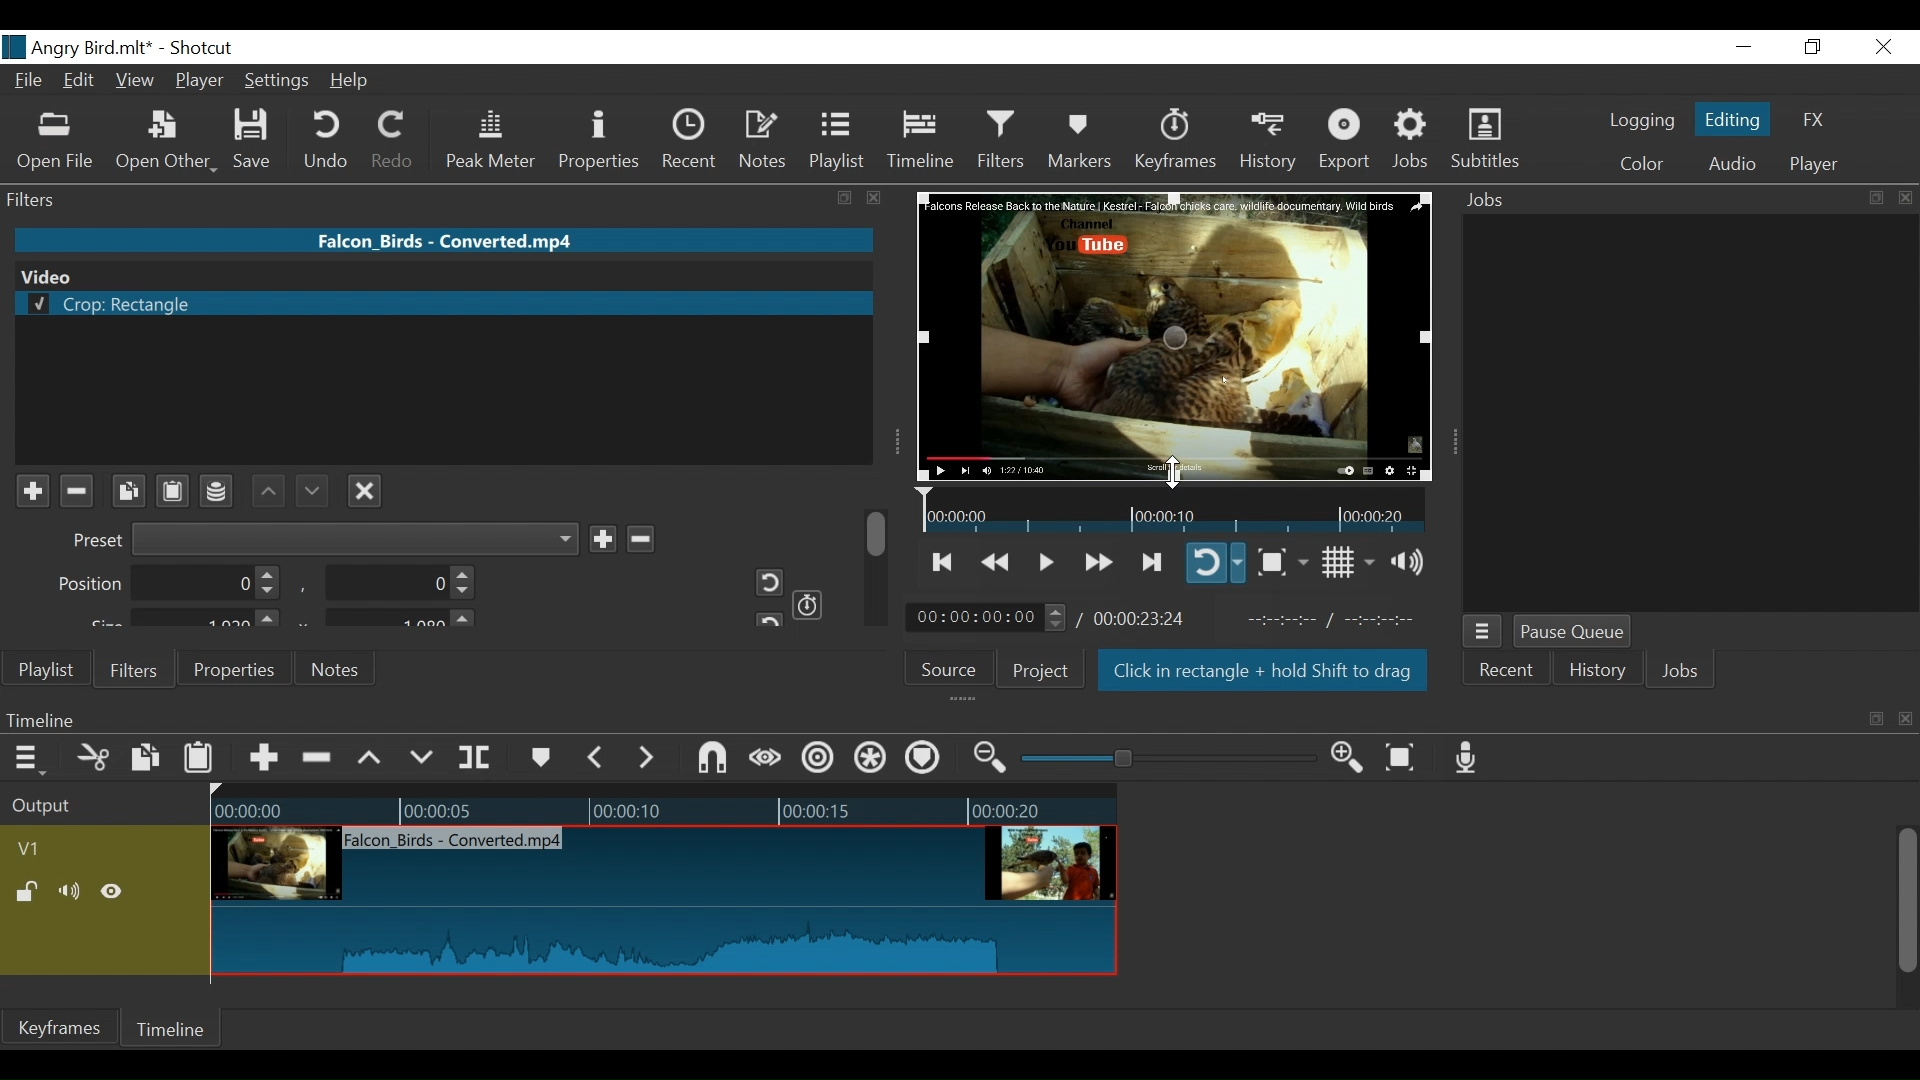 The height and width of the screenshot is (1080, 1920). Describe the element at coordinates (447, 239) in the screenshot. I see `File Name` at that location.